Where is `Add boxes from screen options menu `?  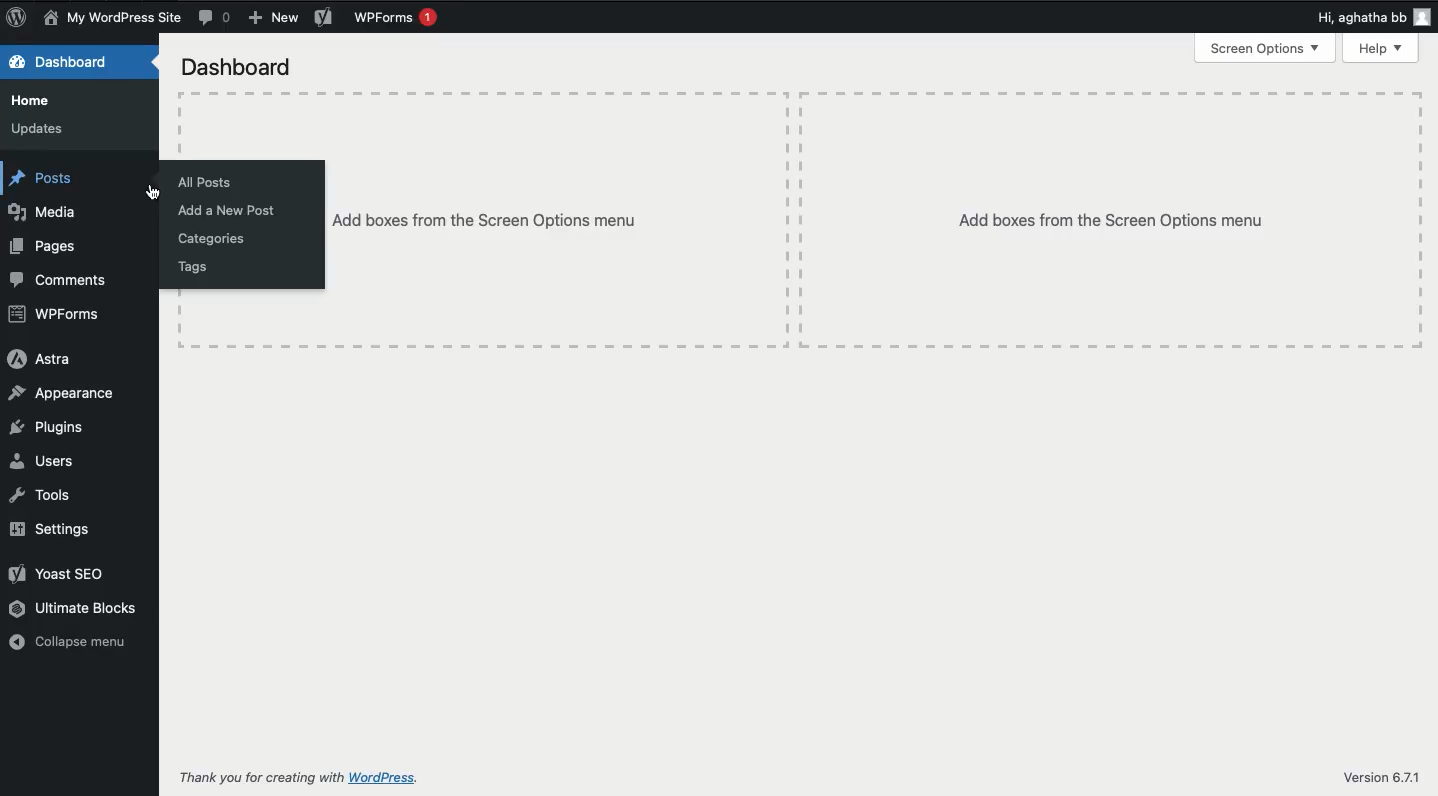 Add boxes from screen options menu  is located at coordinates (552, 219).